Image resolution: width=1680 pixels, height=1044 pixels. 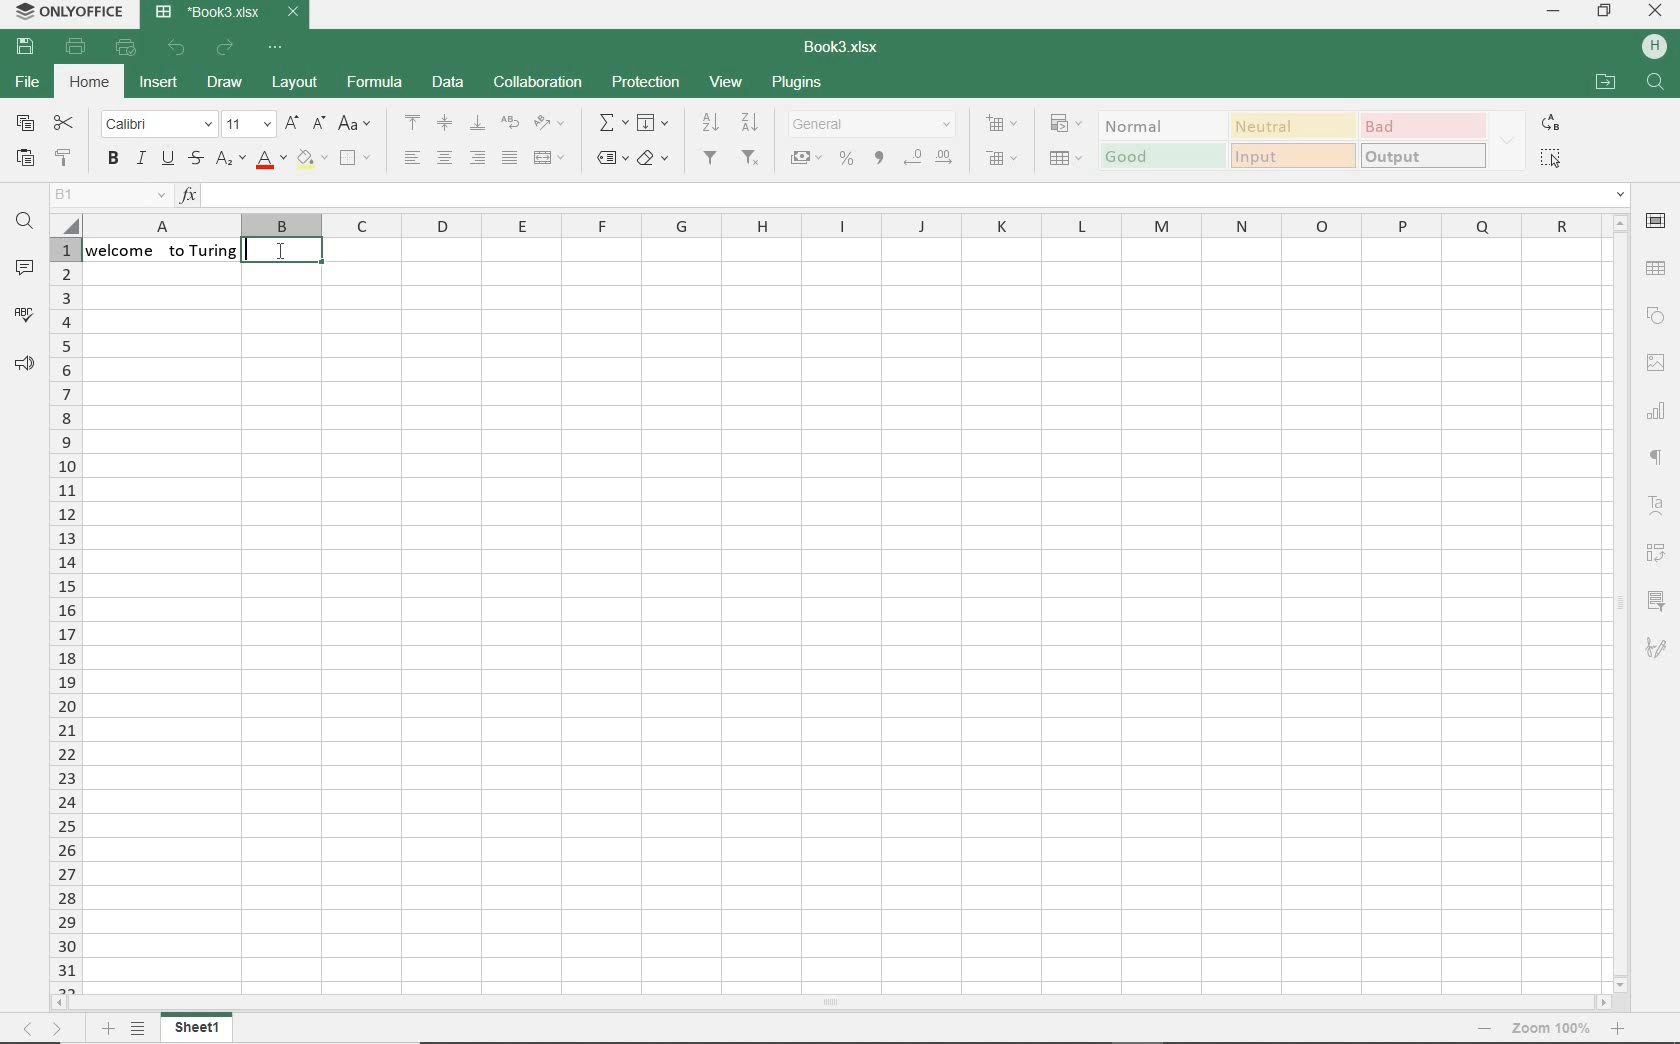 I want to click on zoom out, so click(x=1549, y=1028).